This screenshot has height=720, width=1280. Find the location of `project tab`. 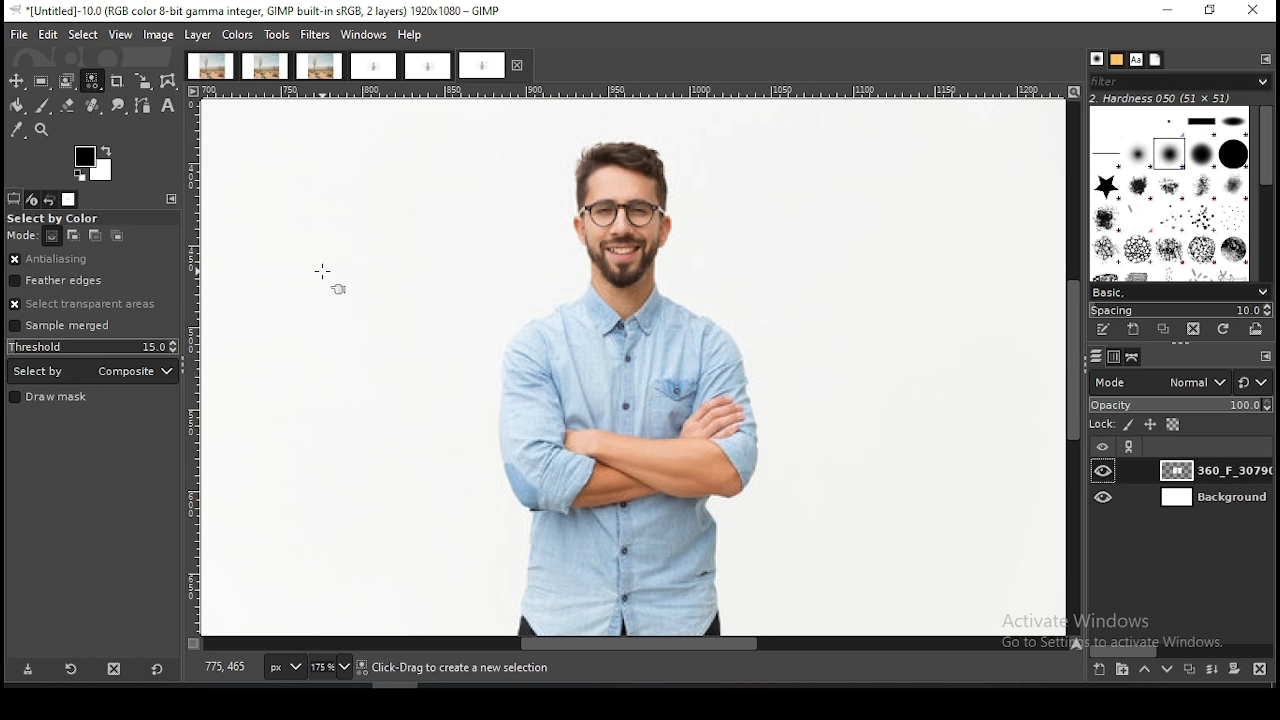

project tab is located at coordinates (210, 66).